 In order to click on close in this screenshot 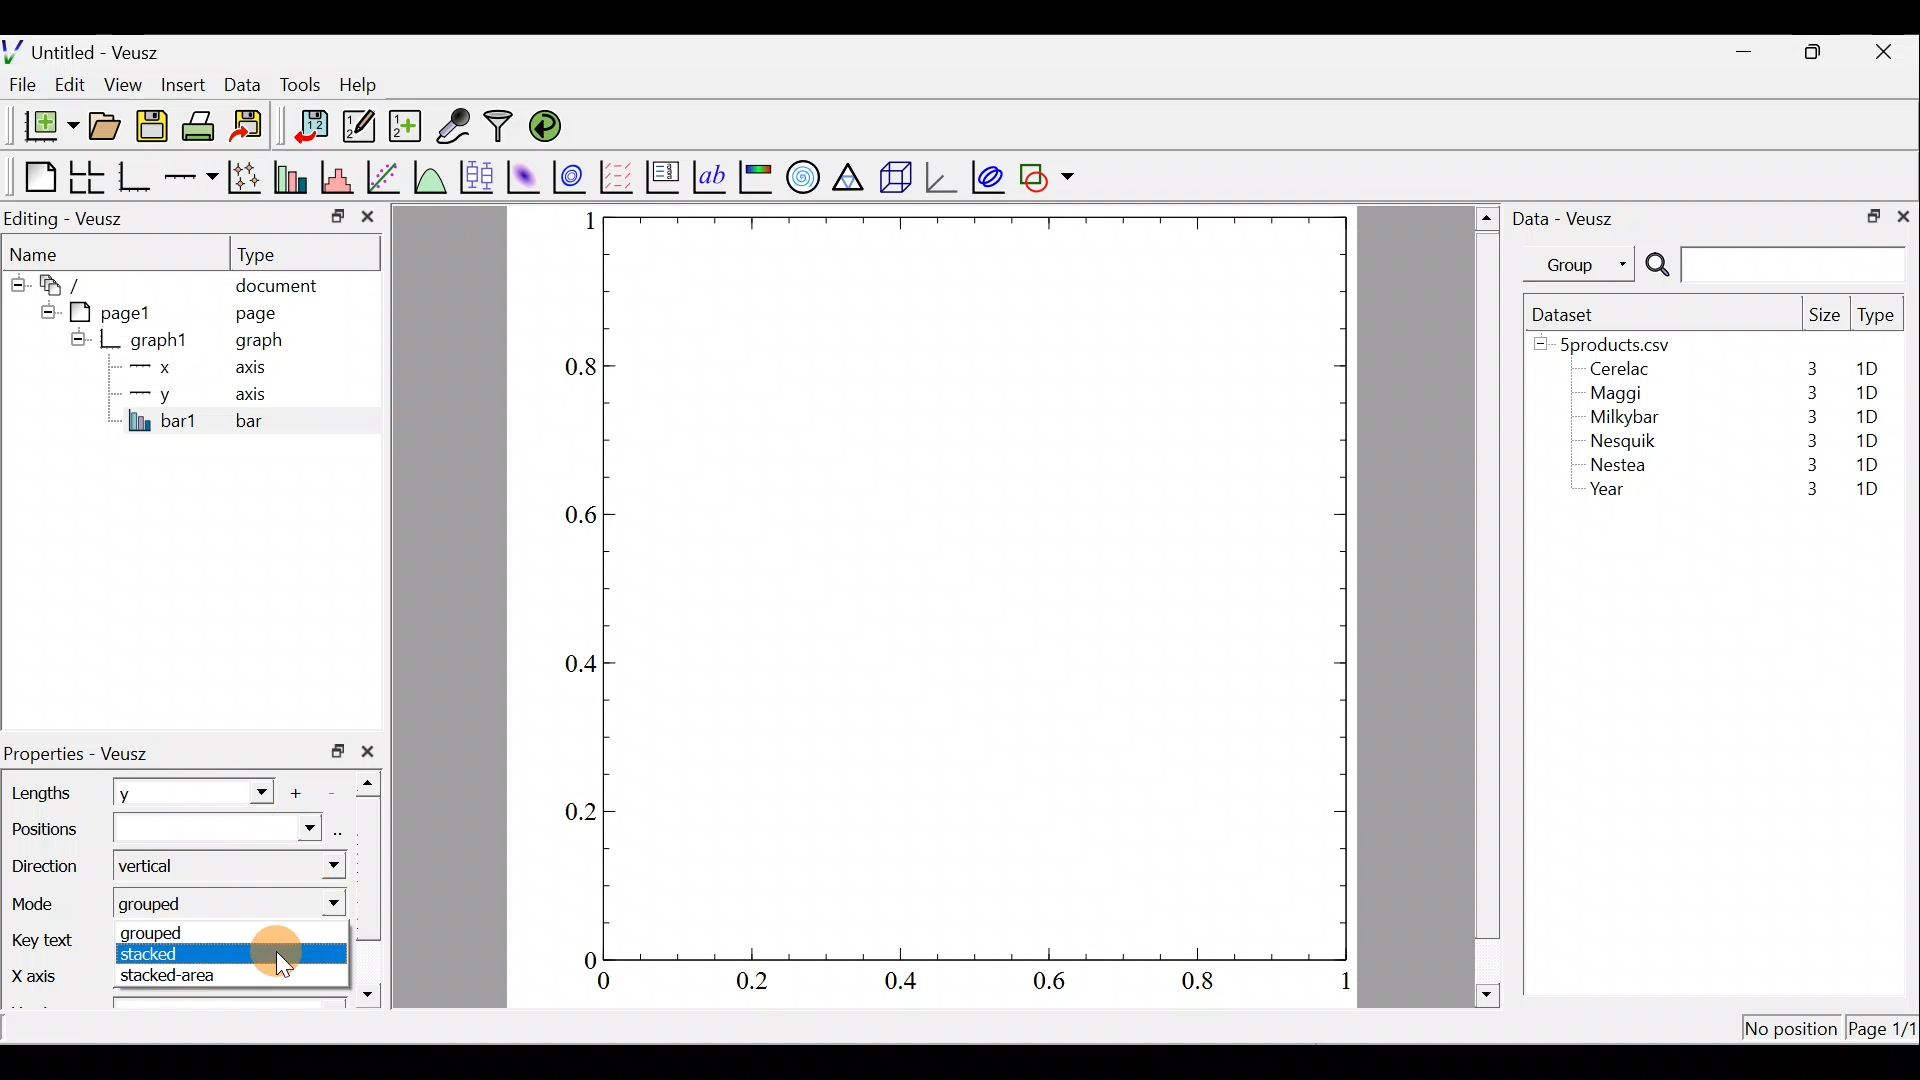, I will do `click(1886, 52)`.